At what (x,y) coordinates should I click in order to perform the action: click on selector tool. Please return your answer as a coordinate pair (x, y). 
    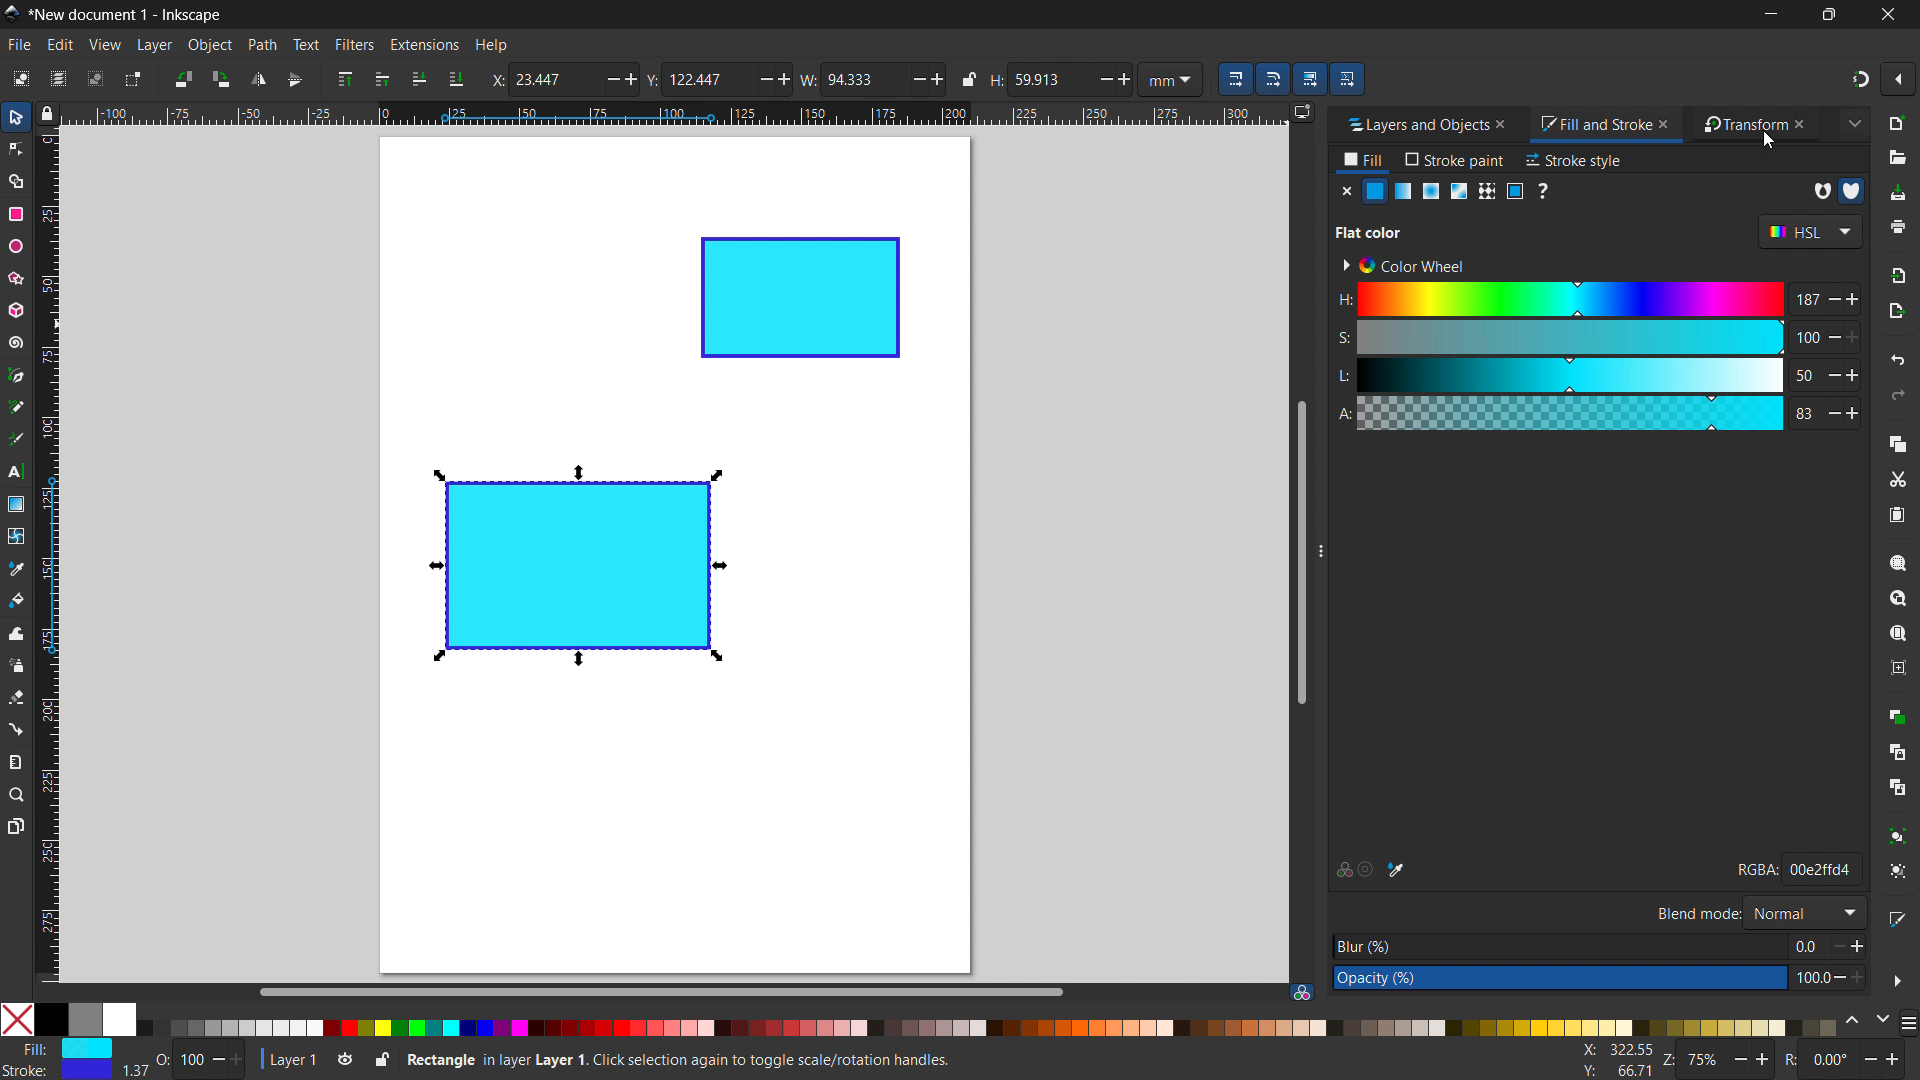
    Looking at the image, I should click on (16, 117).